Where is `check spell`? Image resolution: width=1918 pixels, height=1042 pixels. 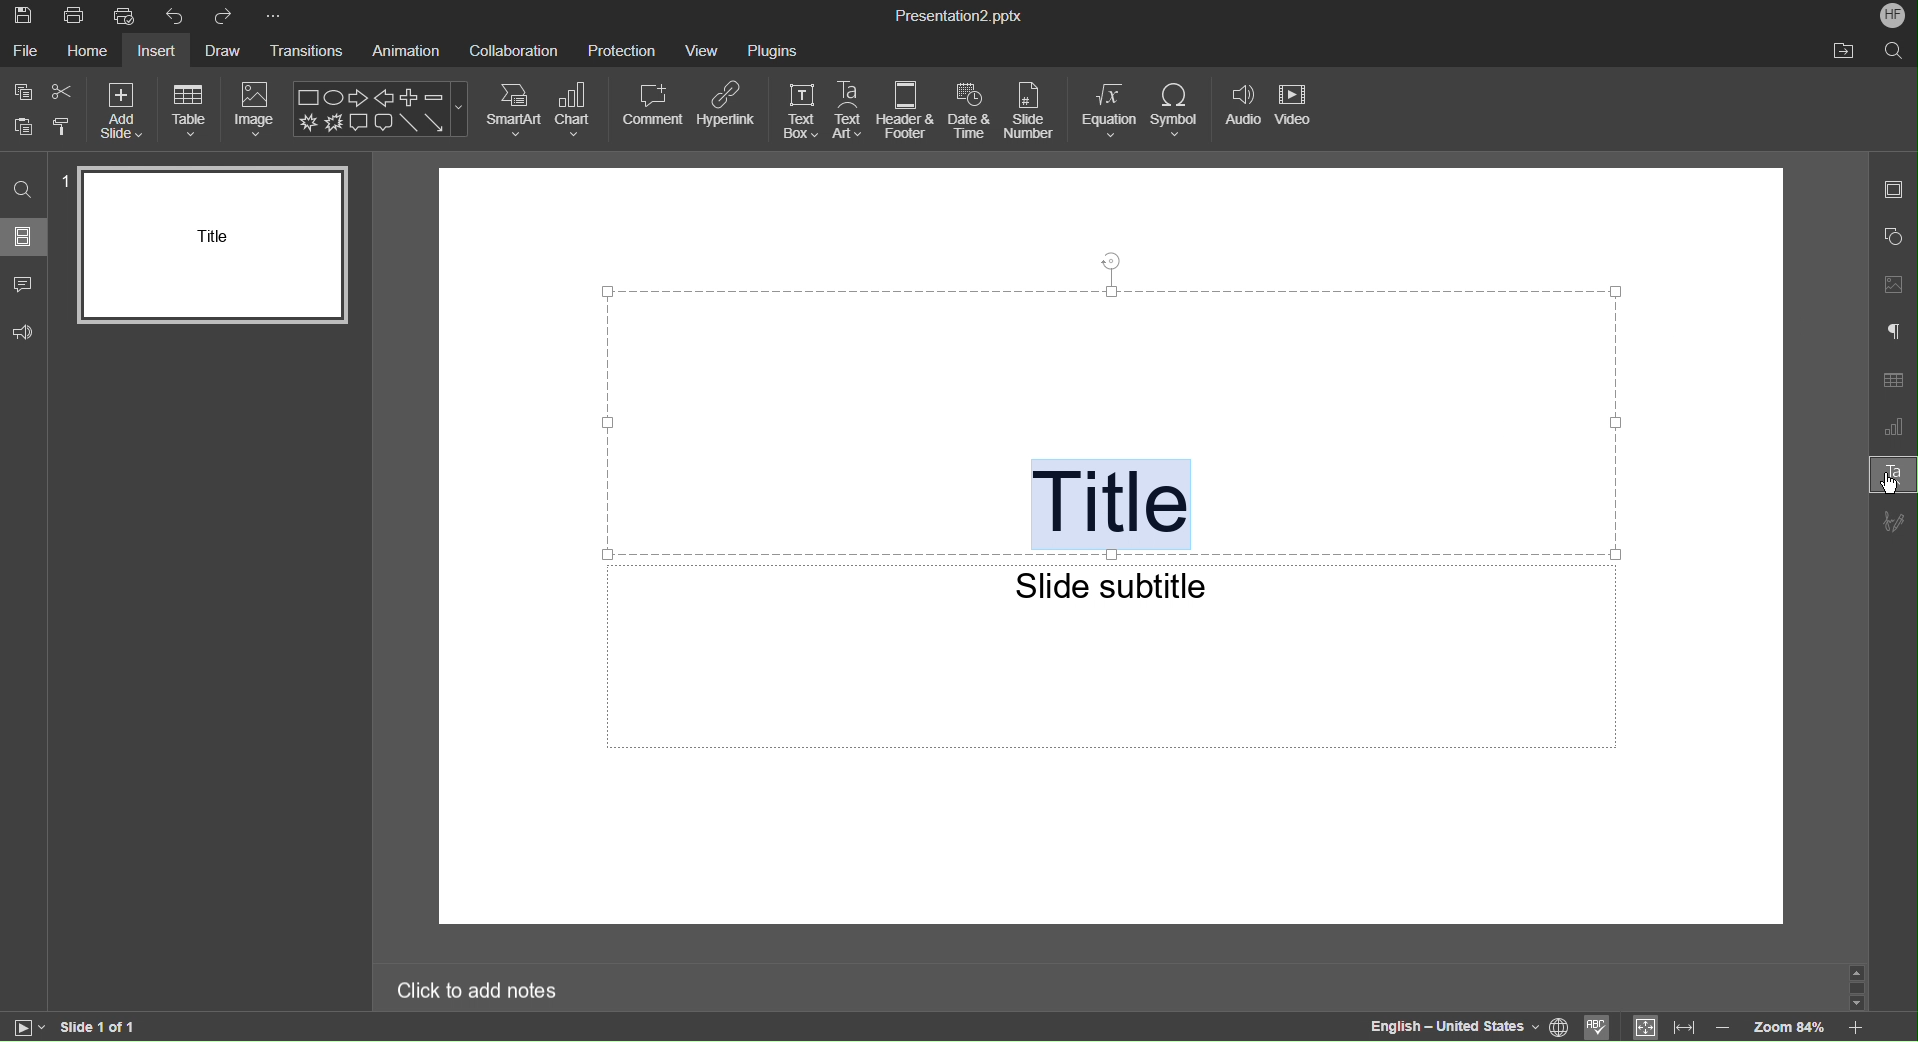 check spell is located at coordinates (1598, 1027).